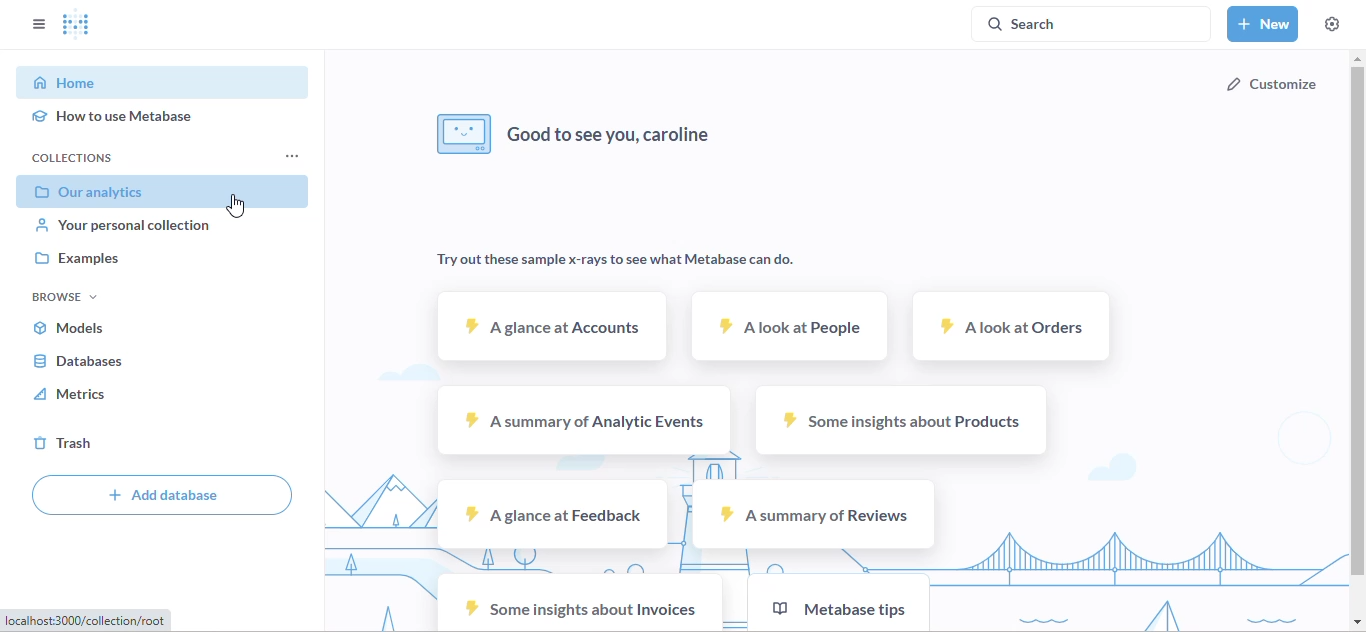 The image size is (1366, 632). Describe the element at coordinates (73, 158) in the screenshot. I see `collections` at that location.